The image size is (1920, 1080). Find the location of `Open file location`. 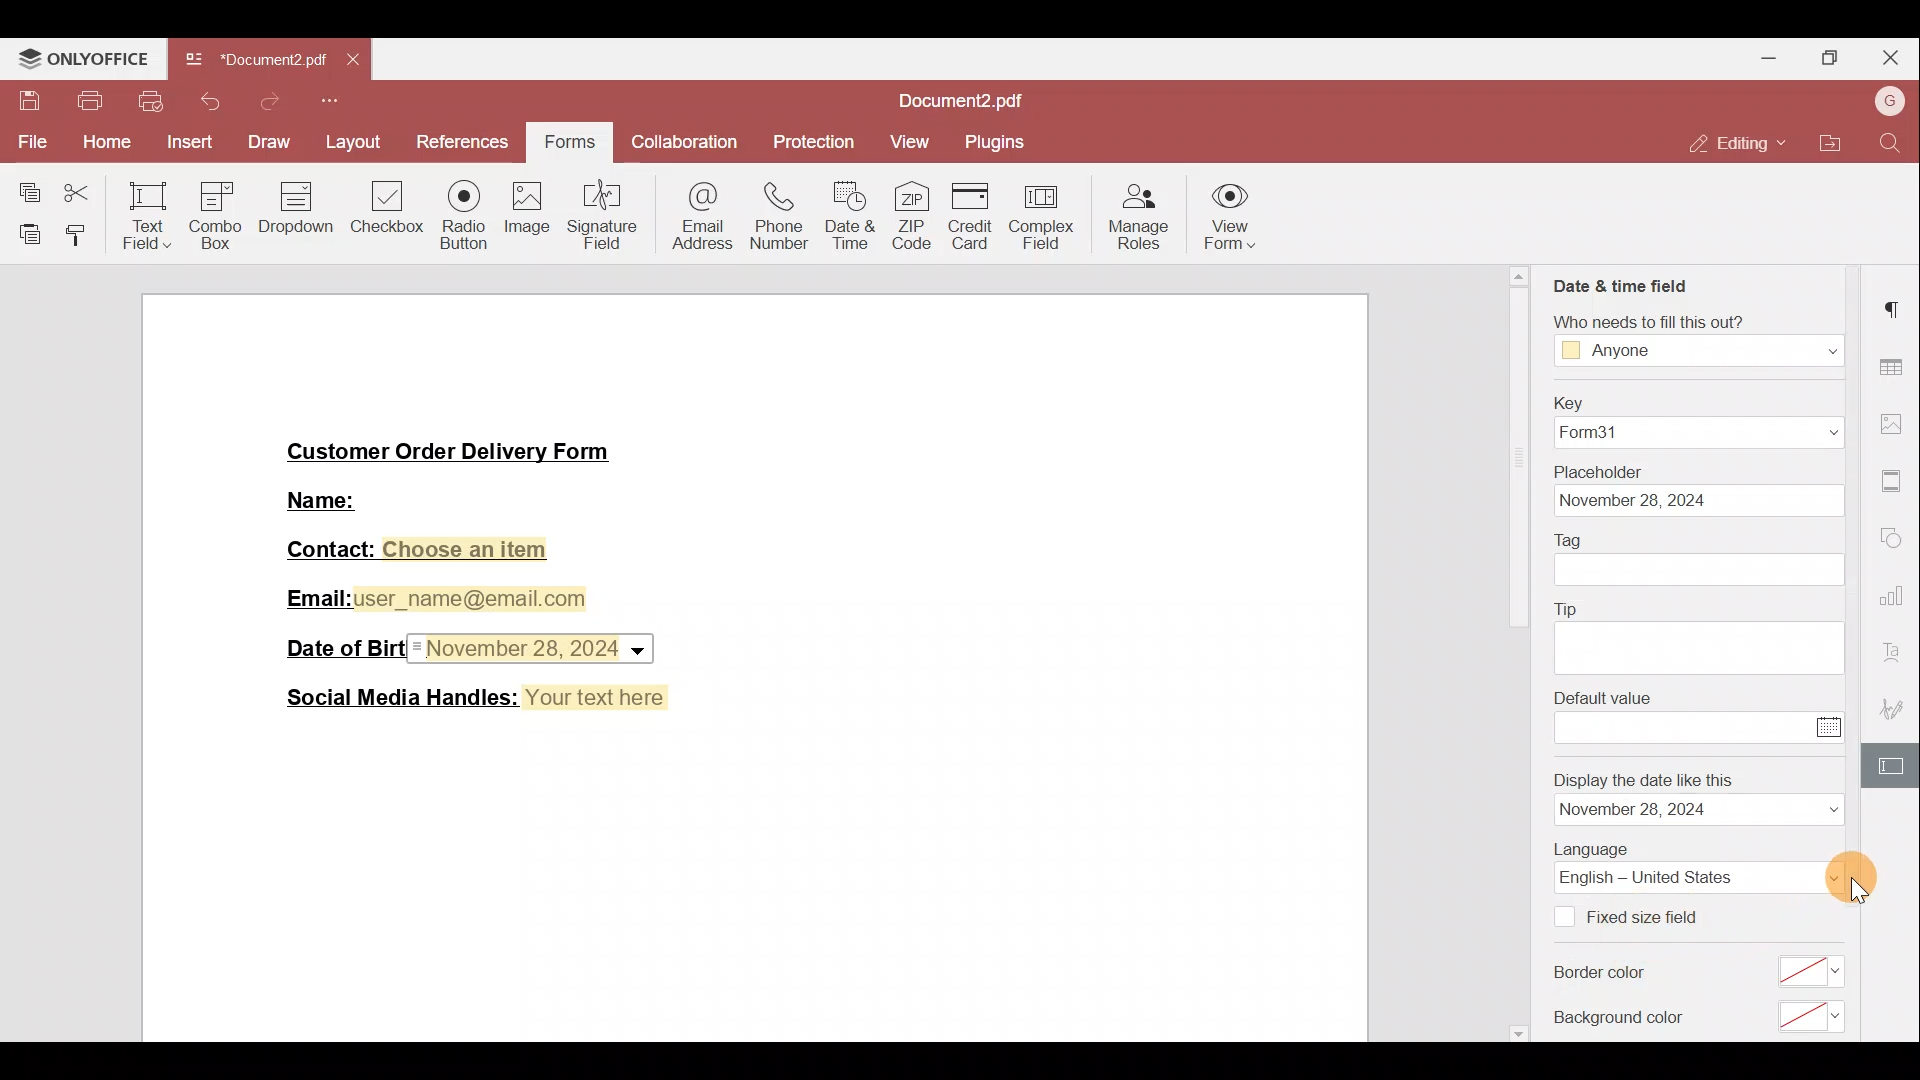

Open file location is located at coordinates (1831, 144).